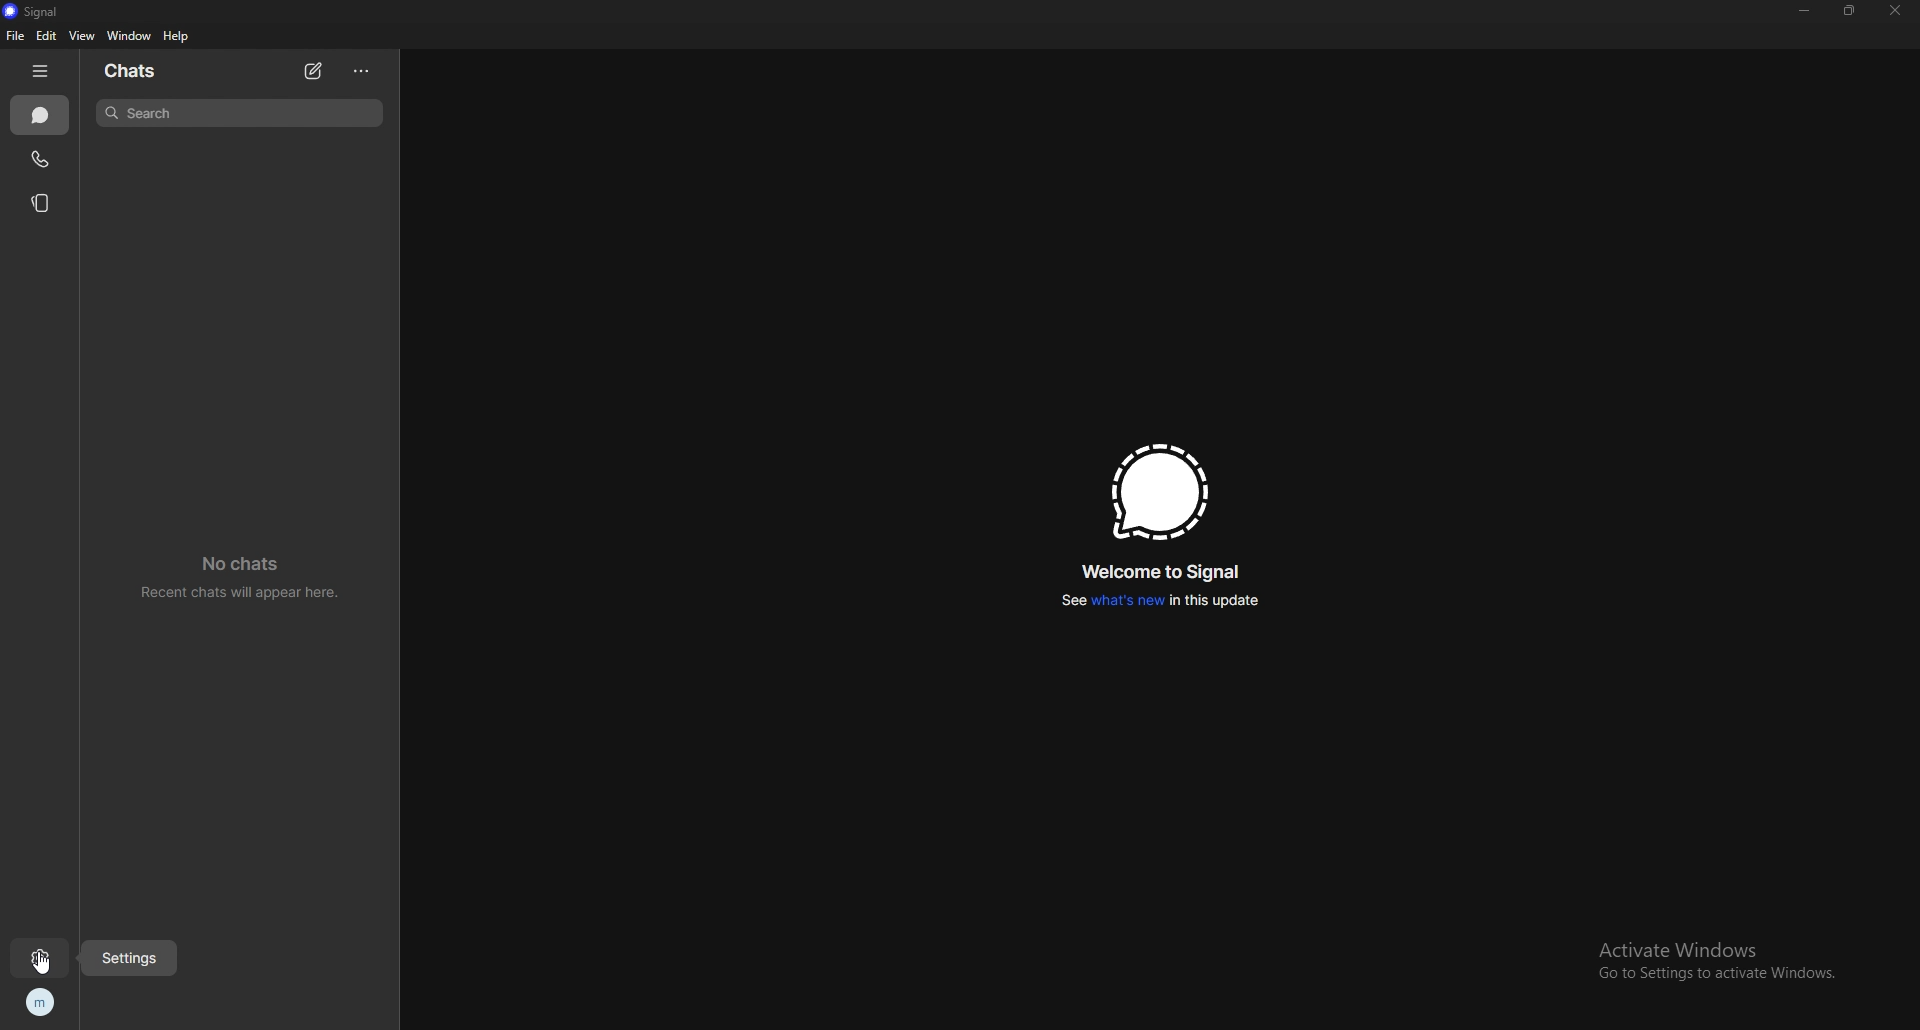 Image resolution: width=1920 pixels, height=1030 pixels. What do you see at coordinates (14, 36) in the screenshot?
I see `file` at bounding box center [14, 36].